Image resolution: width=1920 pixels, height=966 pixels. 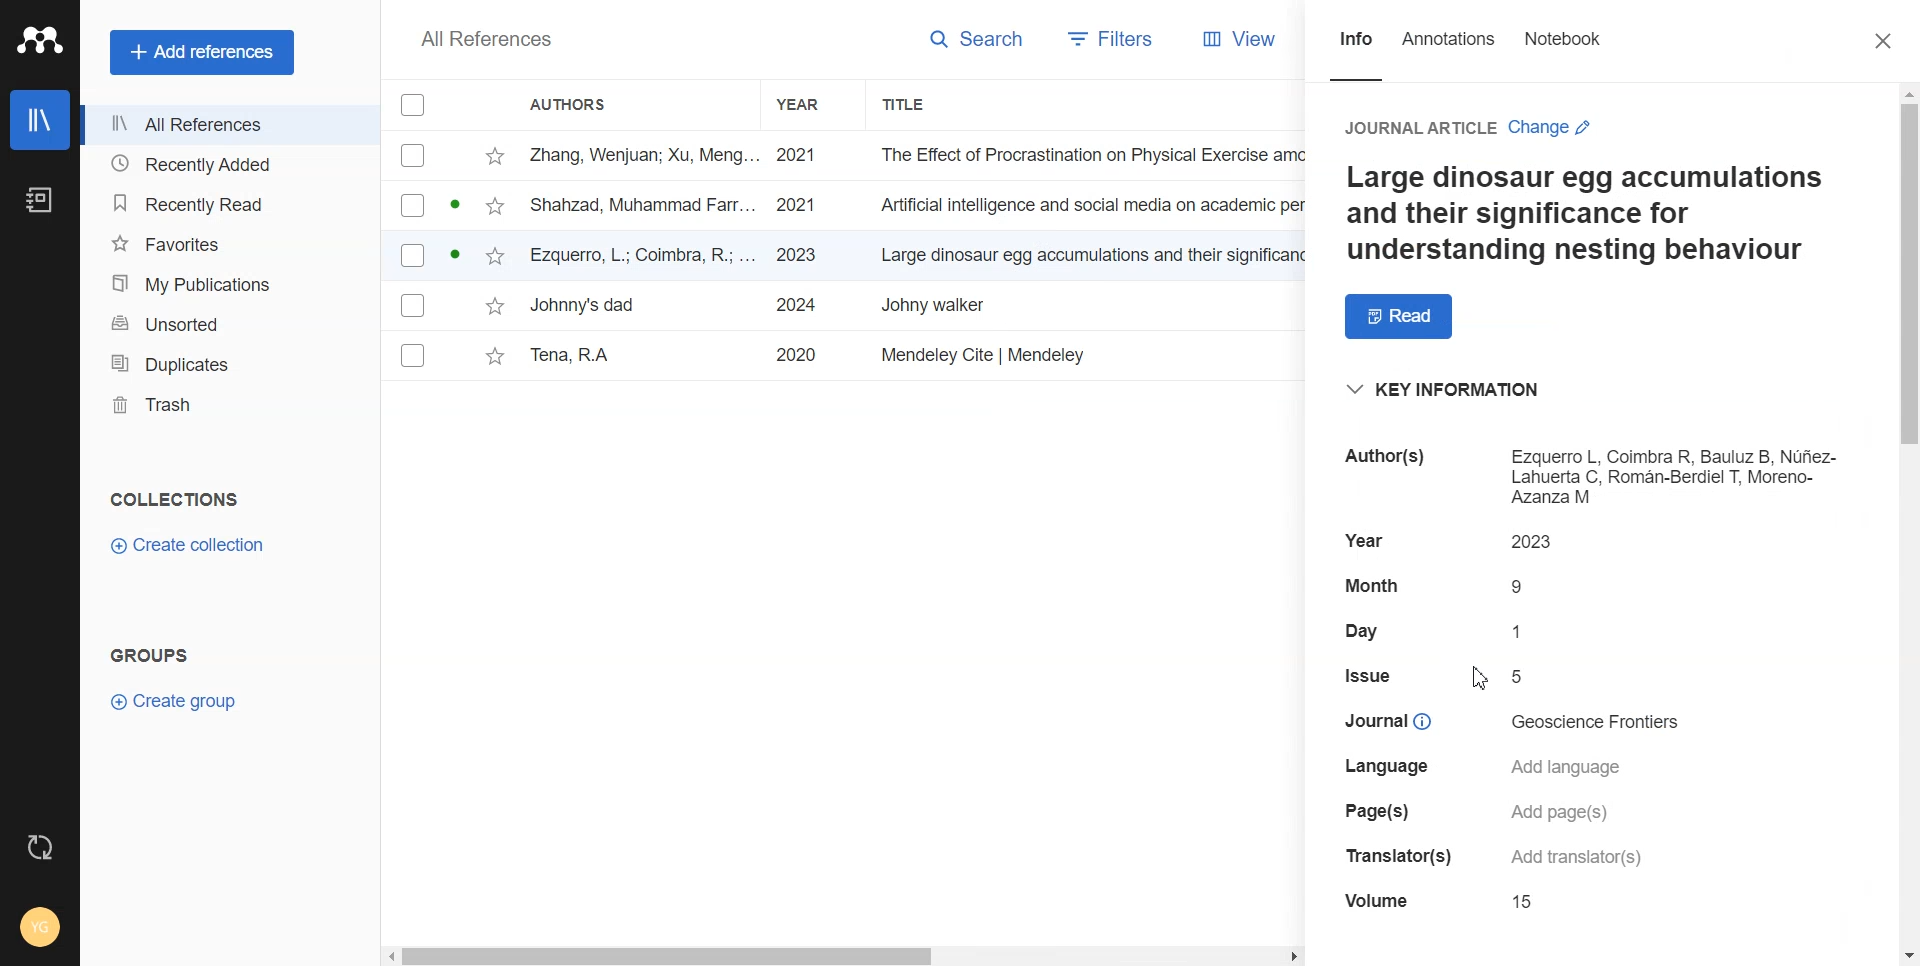 What do you see at coordinates (1378, 767) in the screenshot?
I see `details` at bounding box center [1378, 767].